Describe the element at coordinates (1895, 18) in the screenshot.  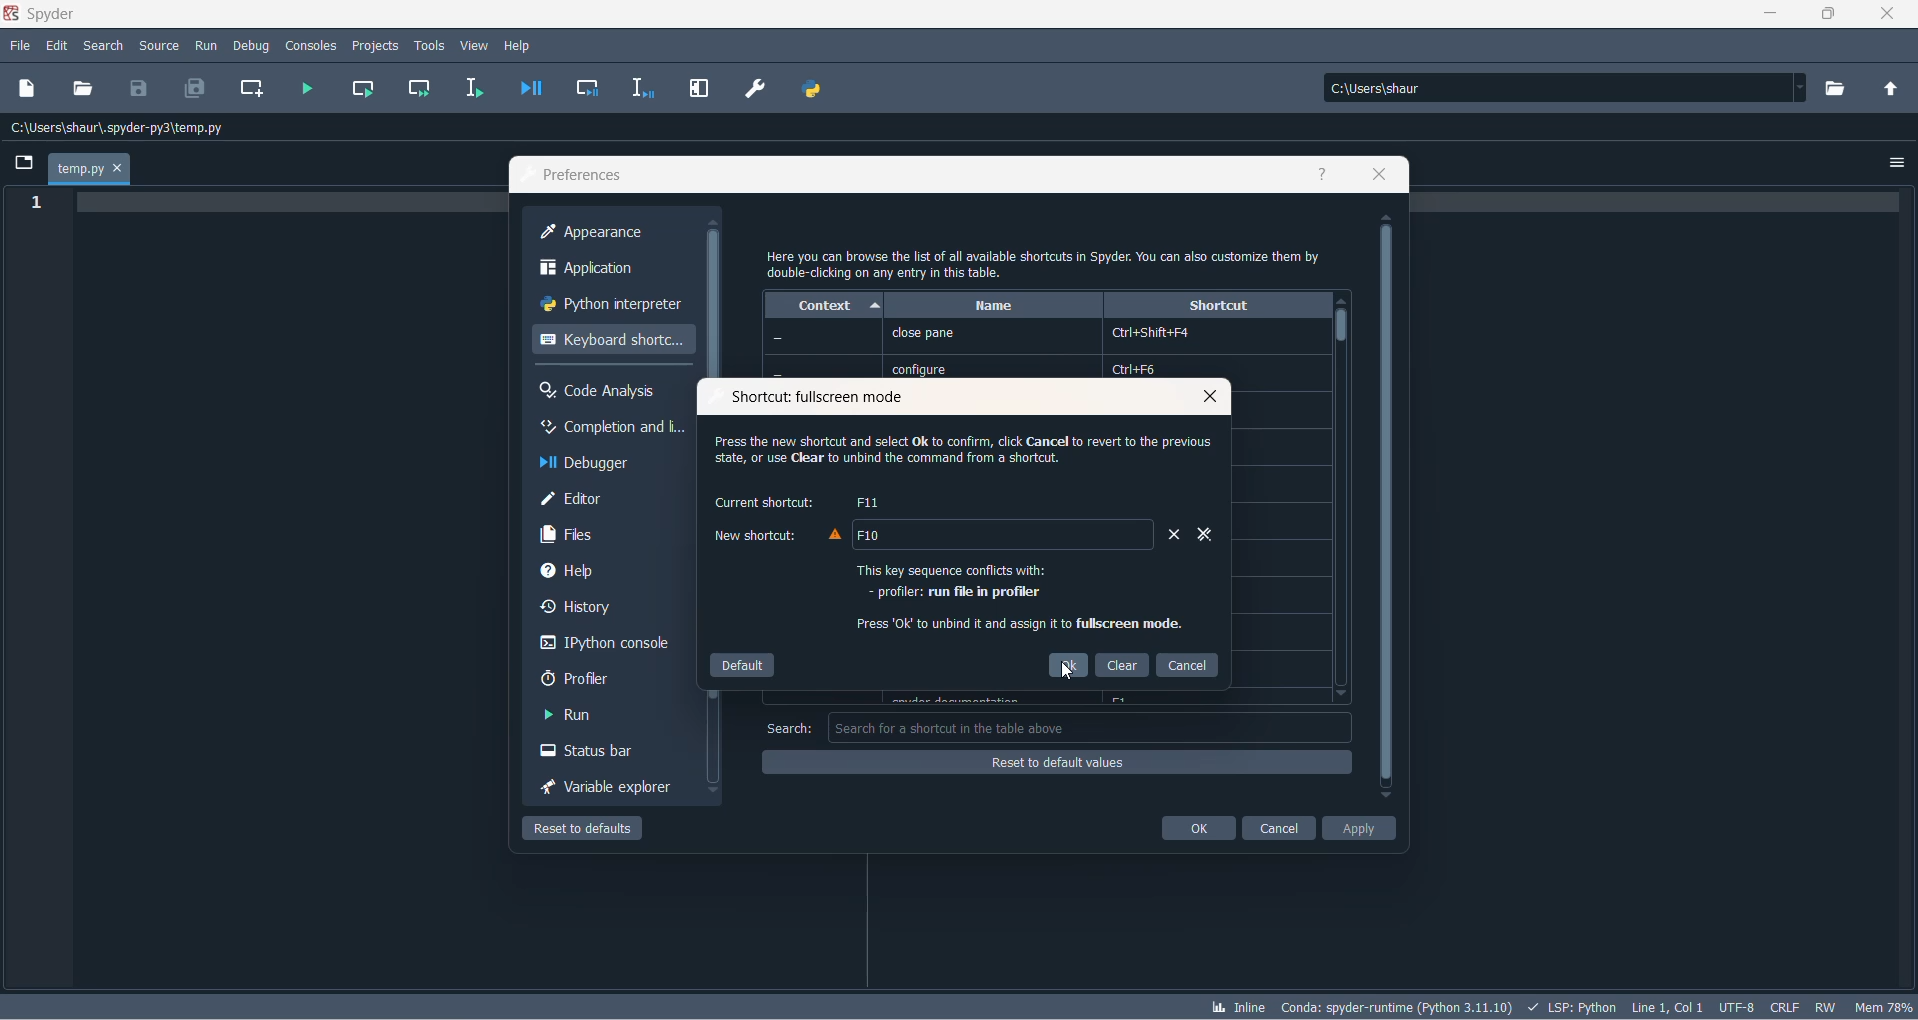
I see `close` at that location.